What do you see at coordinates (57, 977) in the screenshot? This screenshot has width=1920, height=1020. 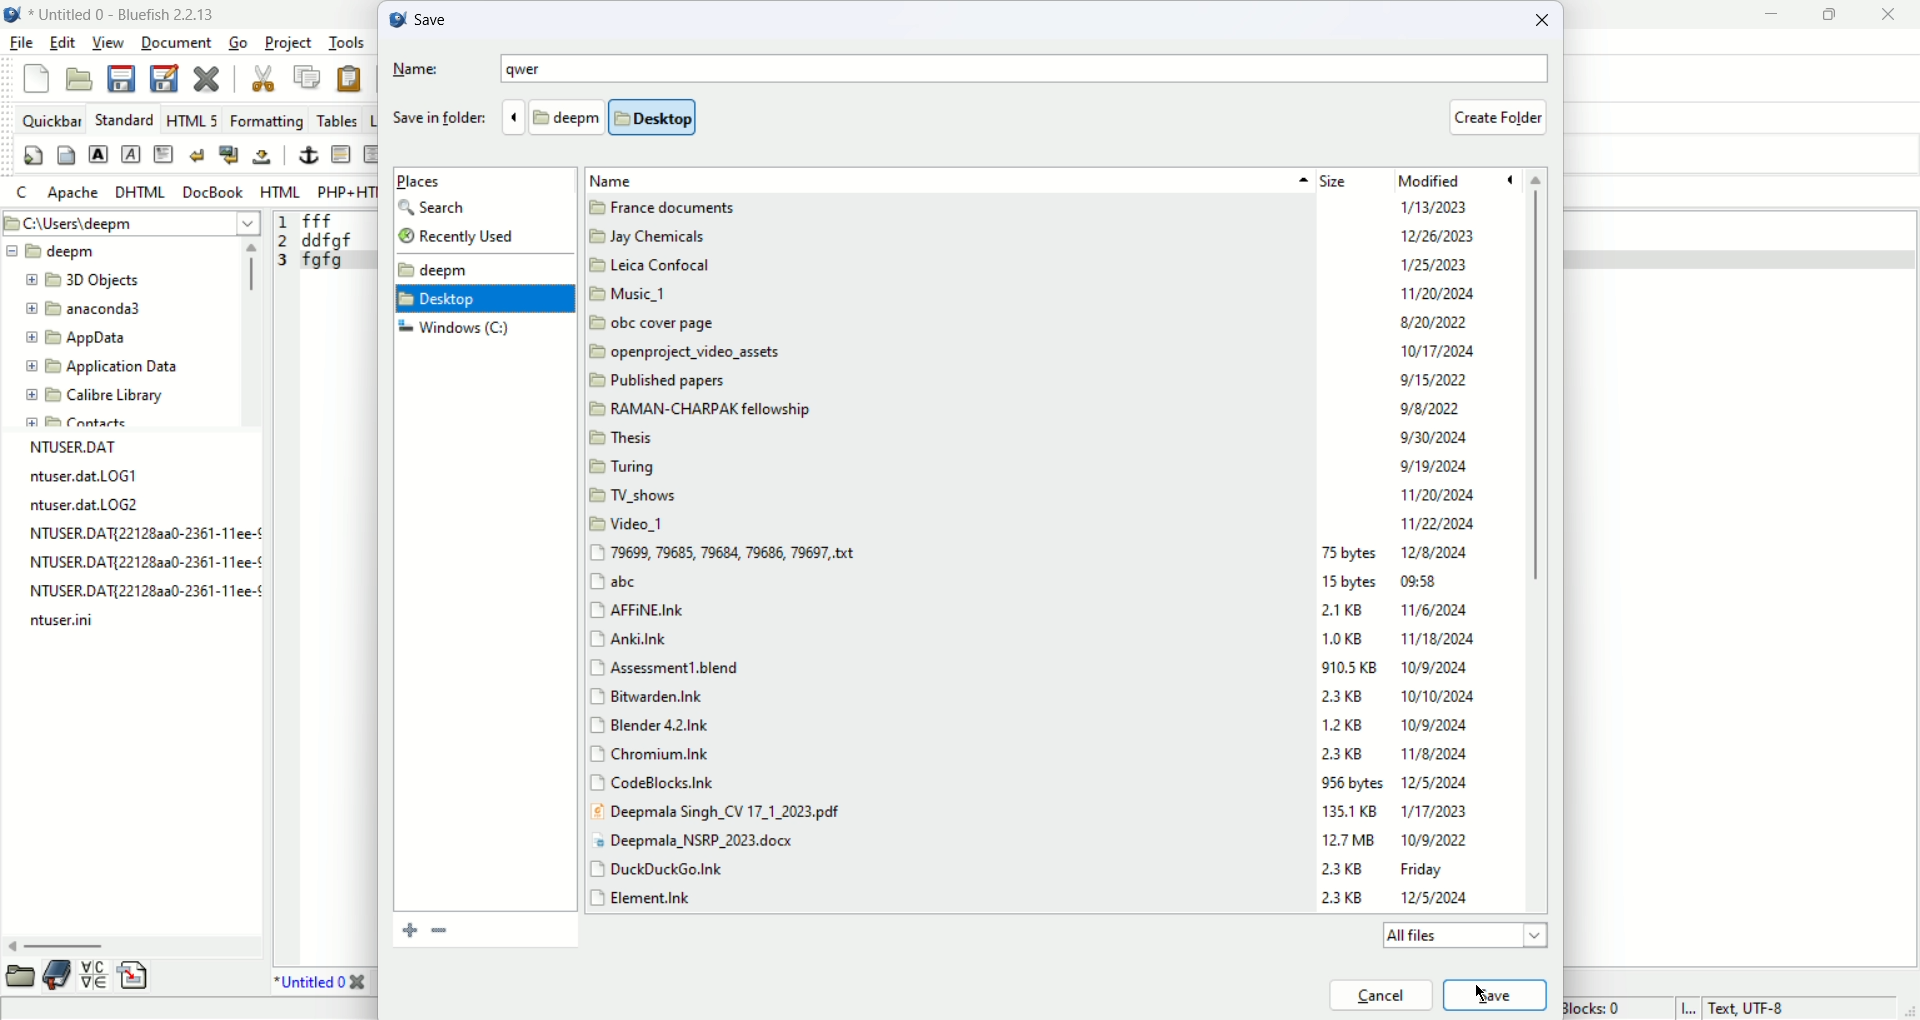 I see `bookmark` at bounding box center [57, 977].